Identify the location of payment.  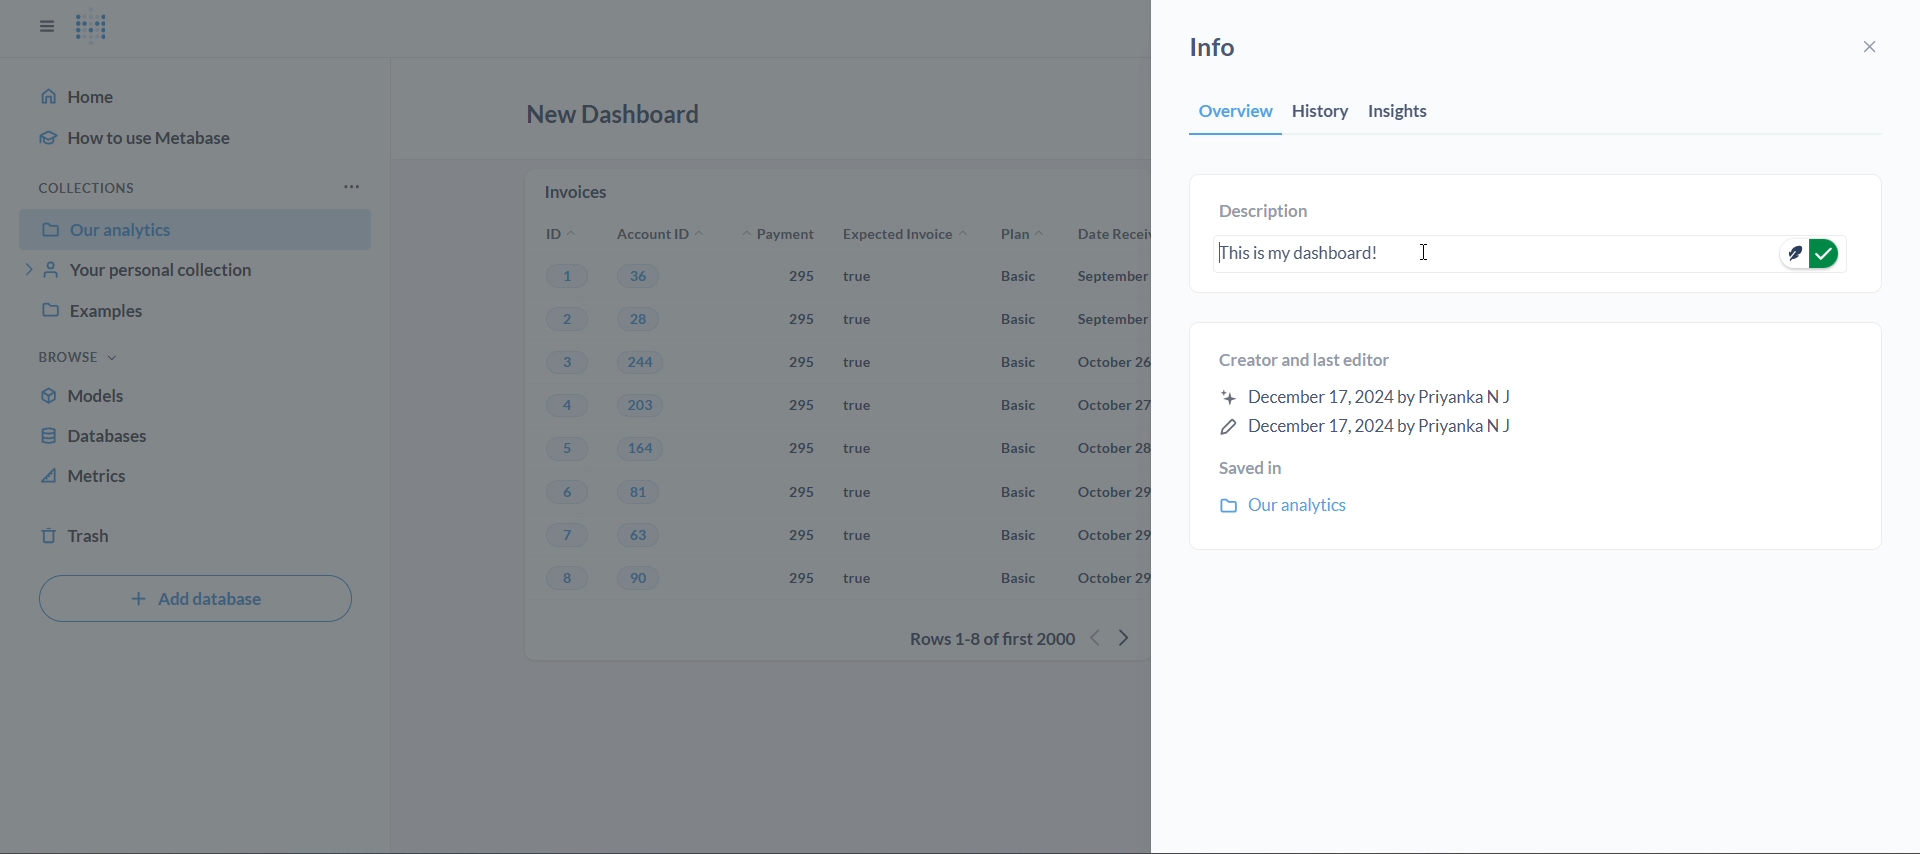
(790, 236).